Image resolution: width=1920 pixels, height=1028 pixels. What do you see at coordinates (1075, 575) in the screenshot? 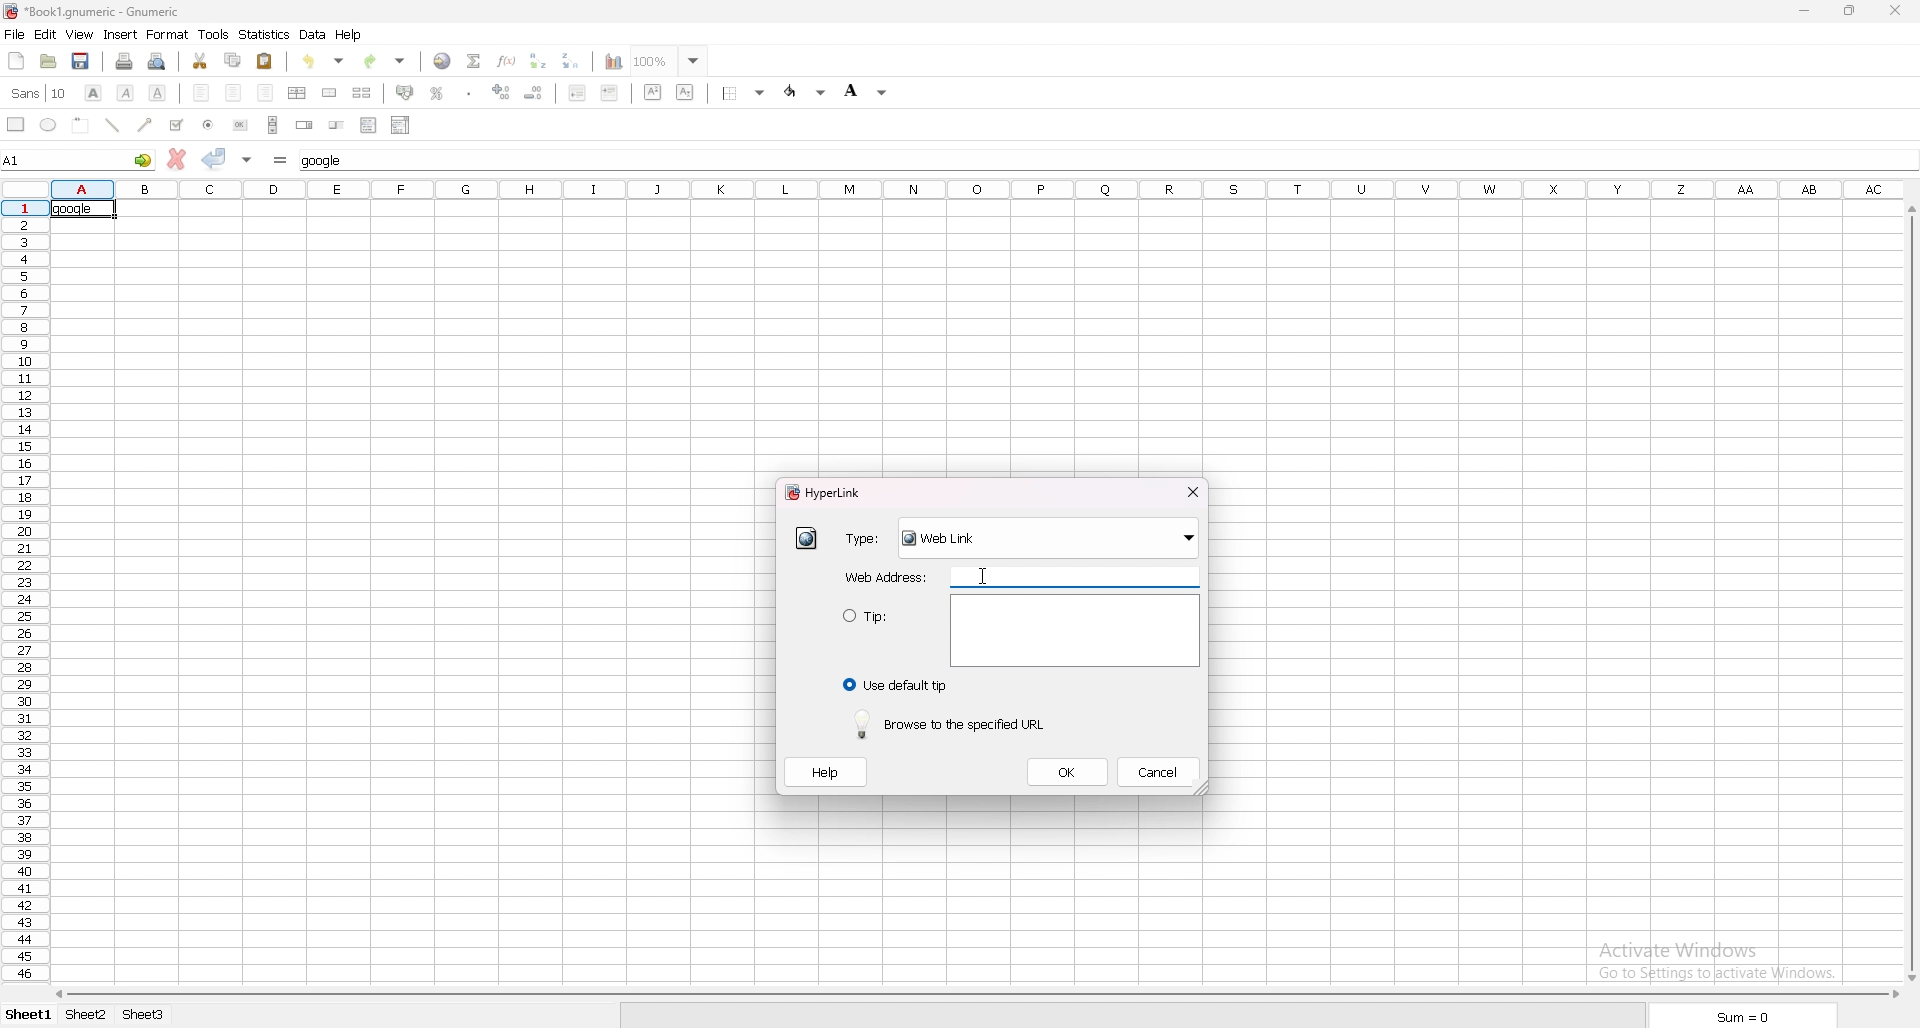
I see `web address input` at bounding box center [1075, 575].